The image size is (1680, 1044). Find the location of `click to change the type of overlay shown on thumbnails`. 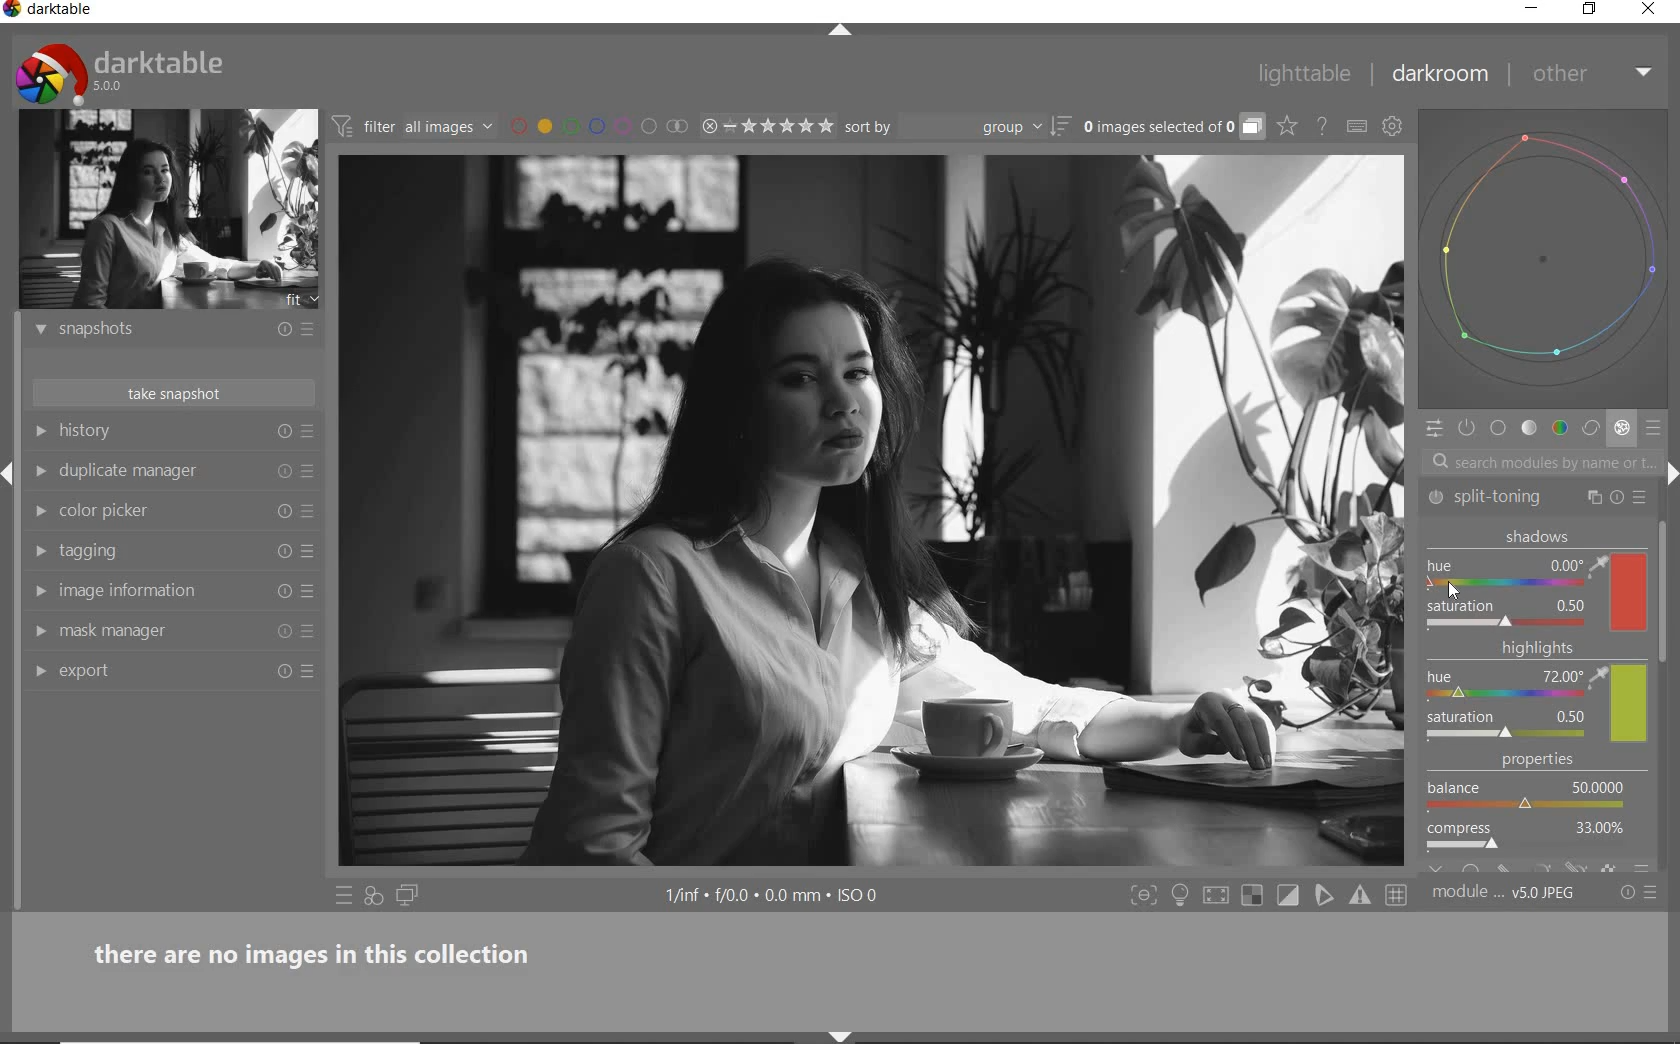

click to change the type of overlay shown on thumbnails is located at coordinates (1288, 127).